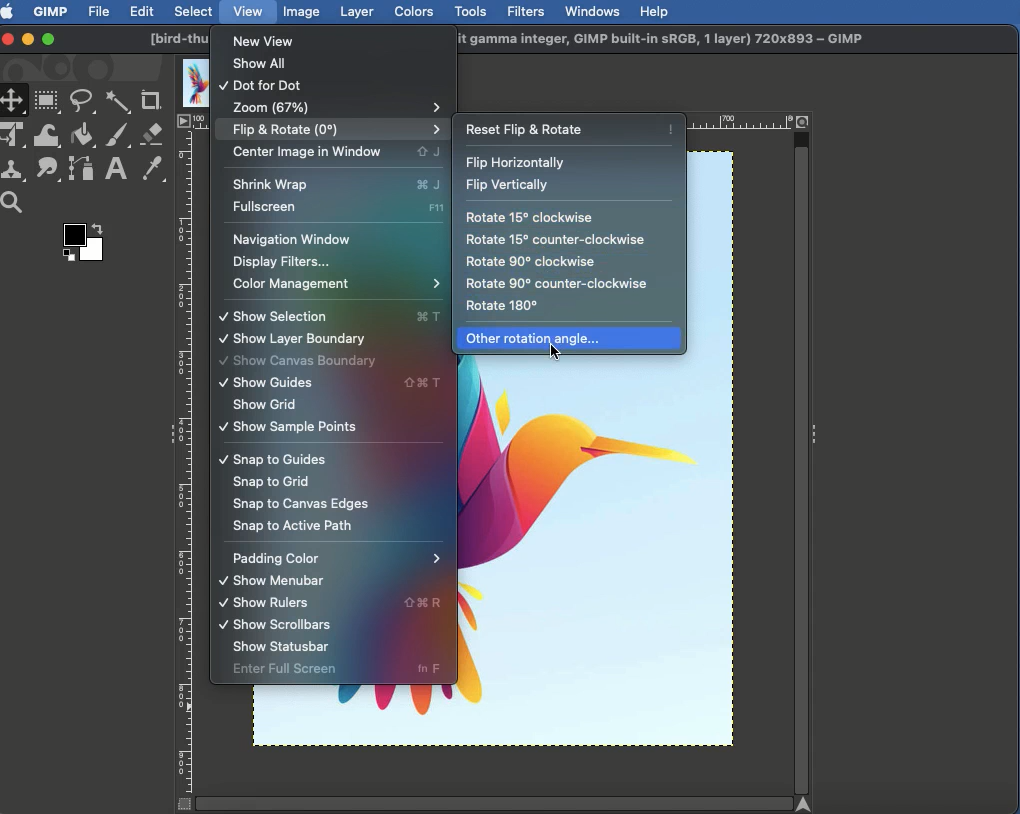 The image size is (1020, 814). What do you see at coordinates (804, 120) in the screenshot?
I see `Zoom image when window size changes` at bounding box center [804, 120].